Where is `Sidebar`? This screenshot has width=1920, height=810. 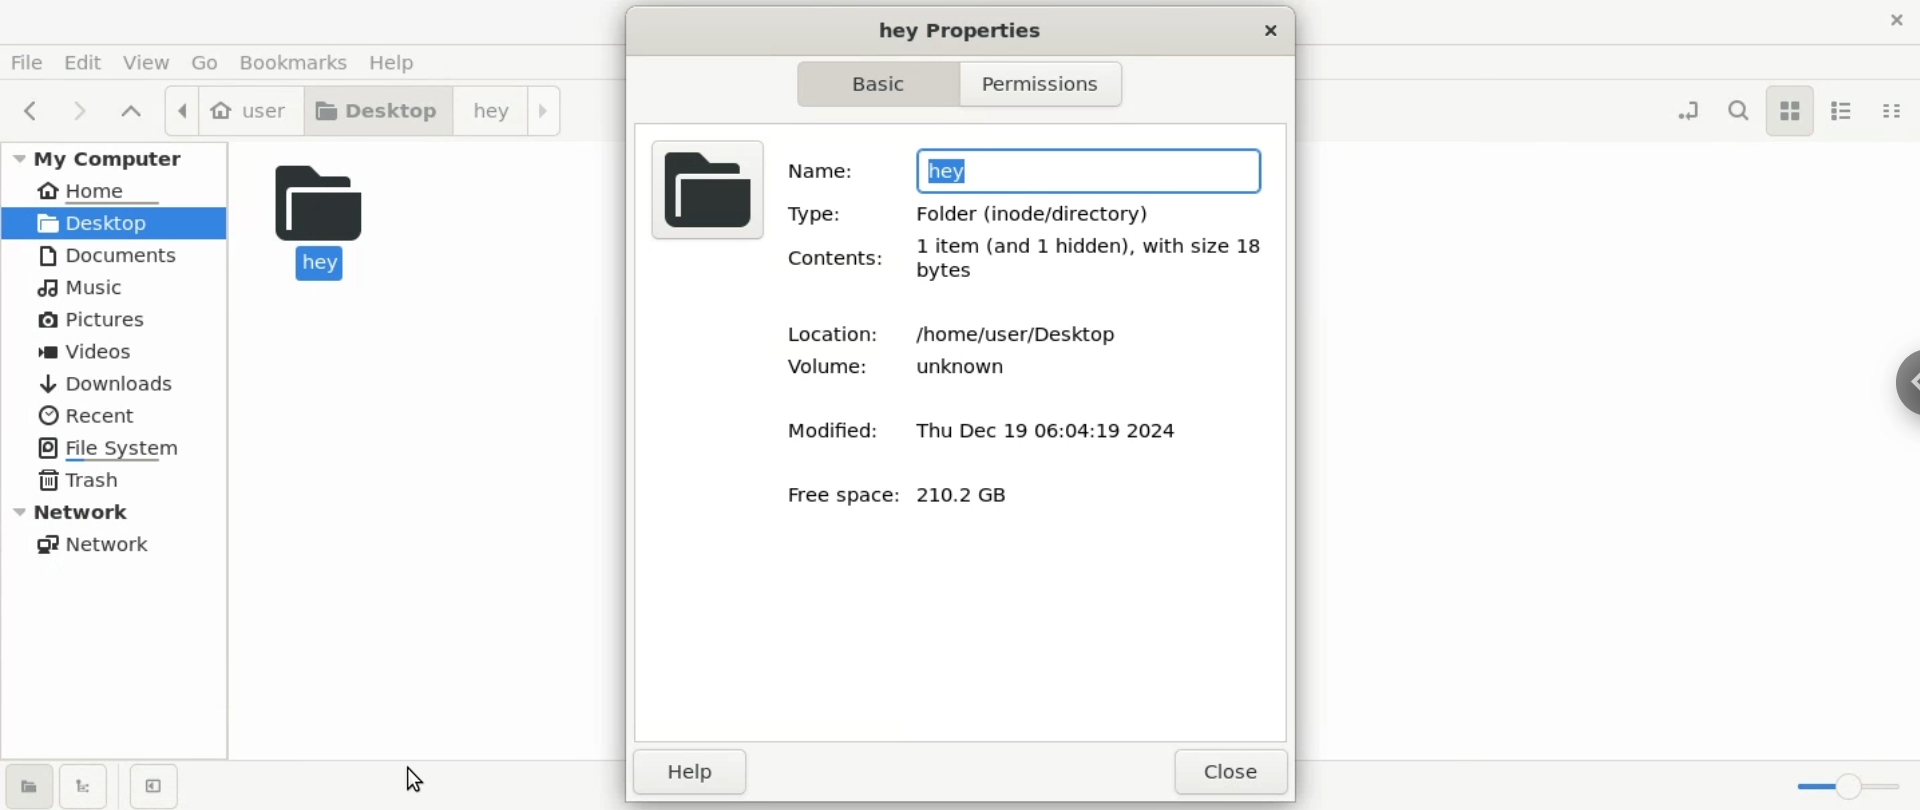 Sidebar is located at coordinates (1903, 384).